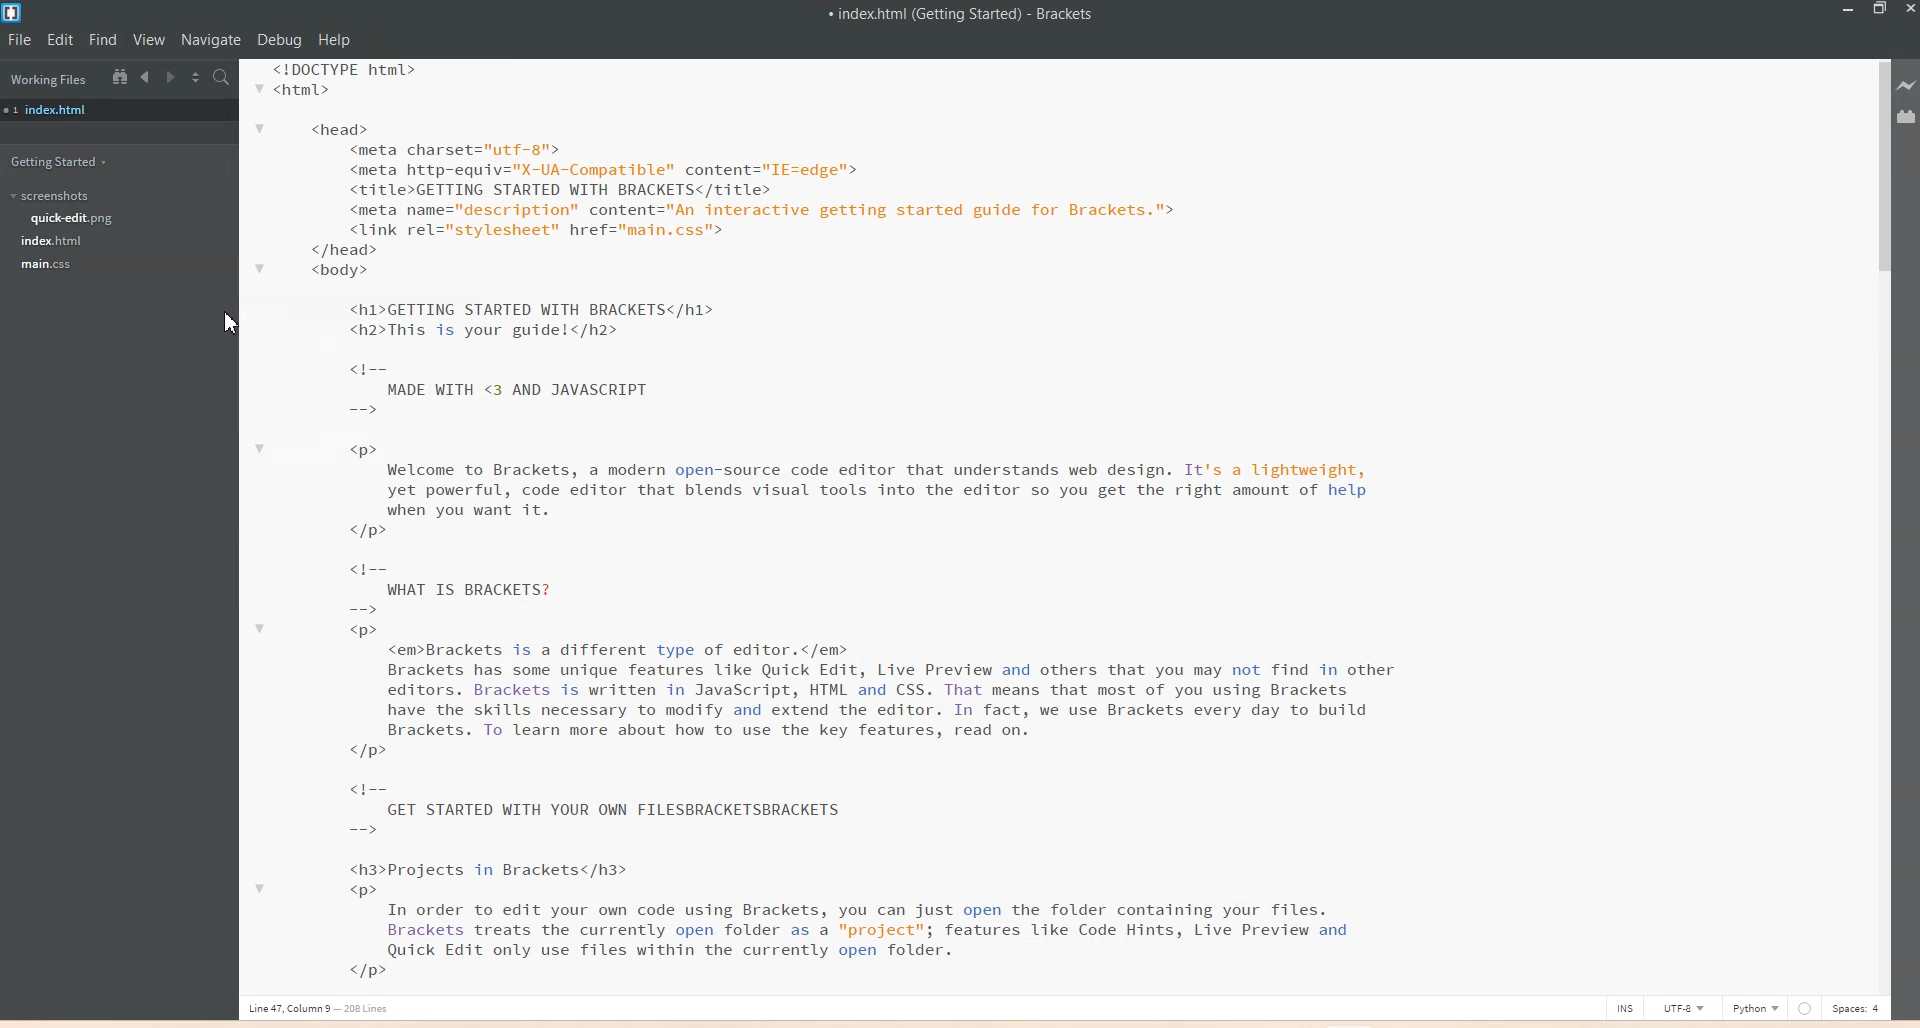 The width and height of the screenshot is (1920, 1028). Describe the element at coordinates (1805, 1008) in the screenshot. I see `` at that location.